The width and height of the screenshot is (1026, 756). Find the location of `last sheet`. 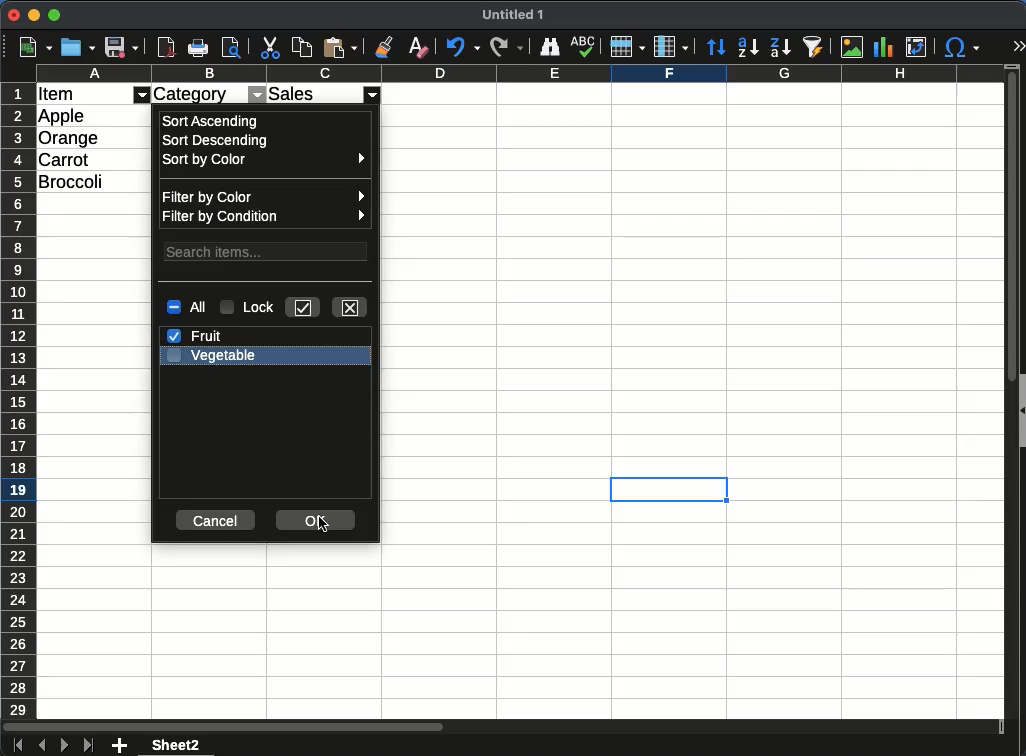

last sheet is located at coordinates (88, 746).